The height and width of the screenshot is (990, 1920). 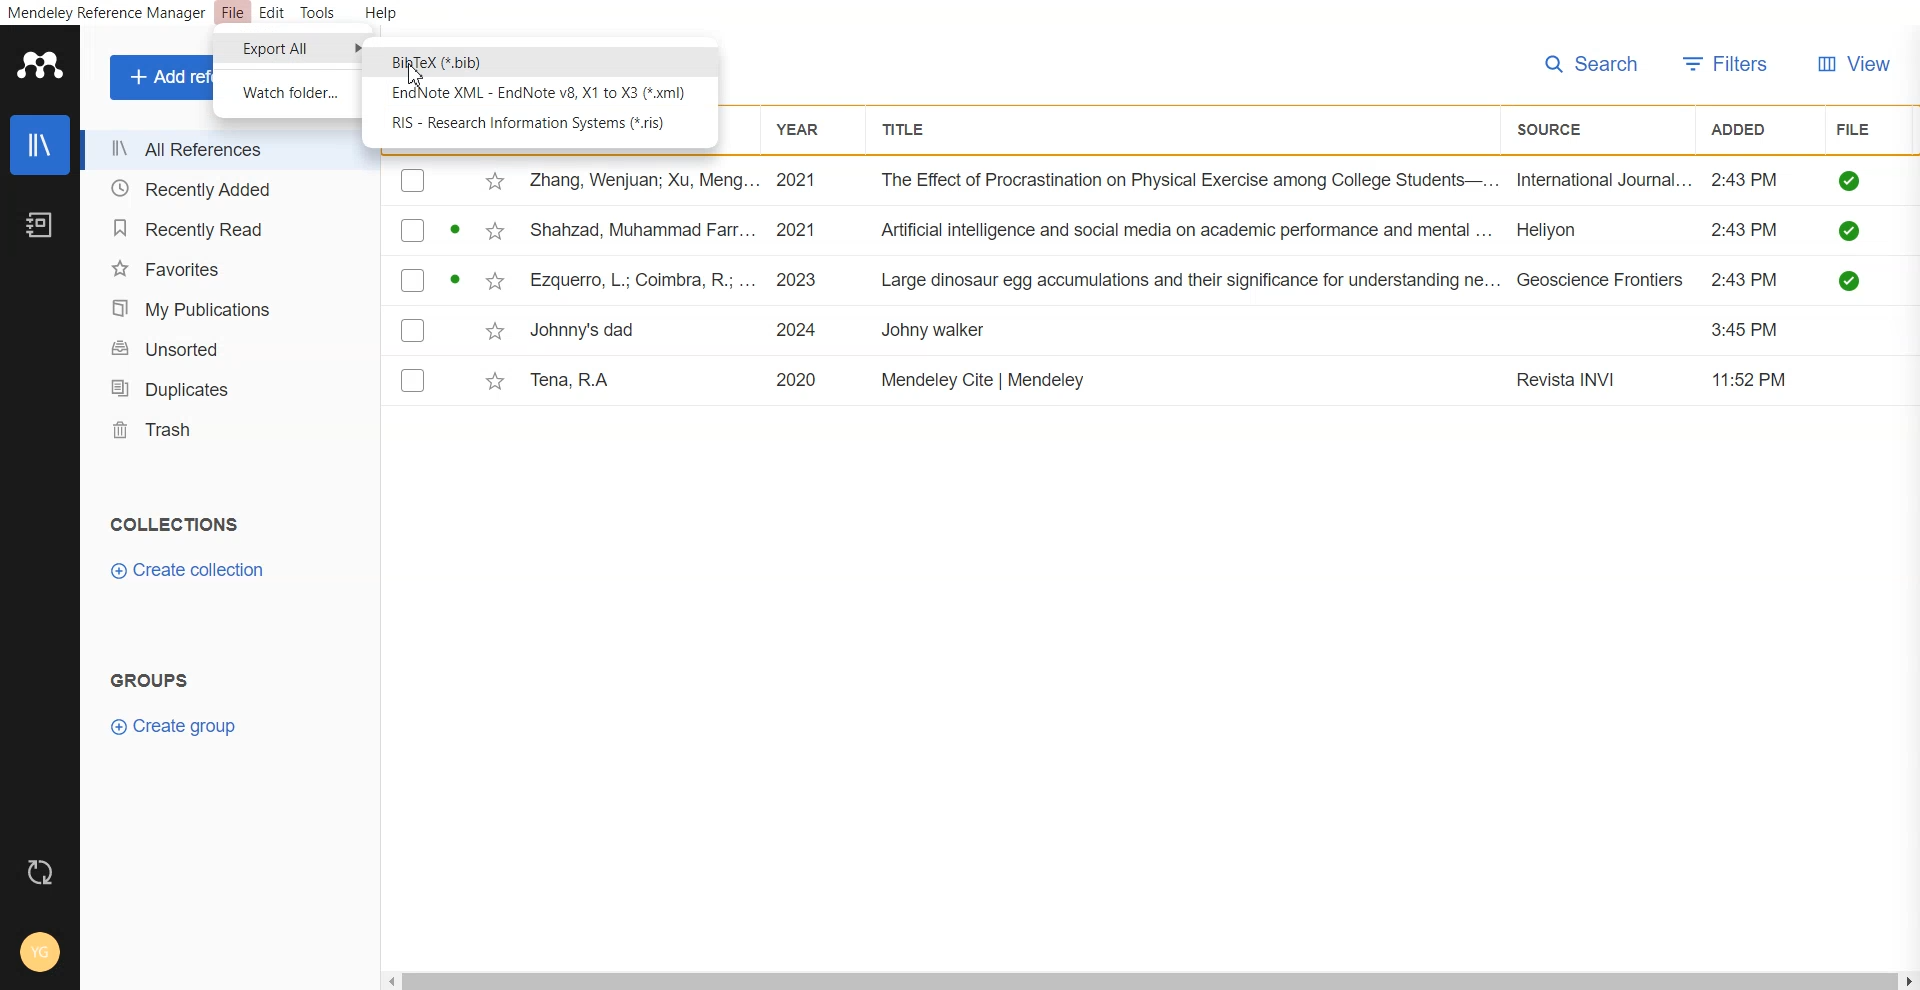 I want to click on Account, so click(x=40, y=955).